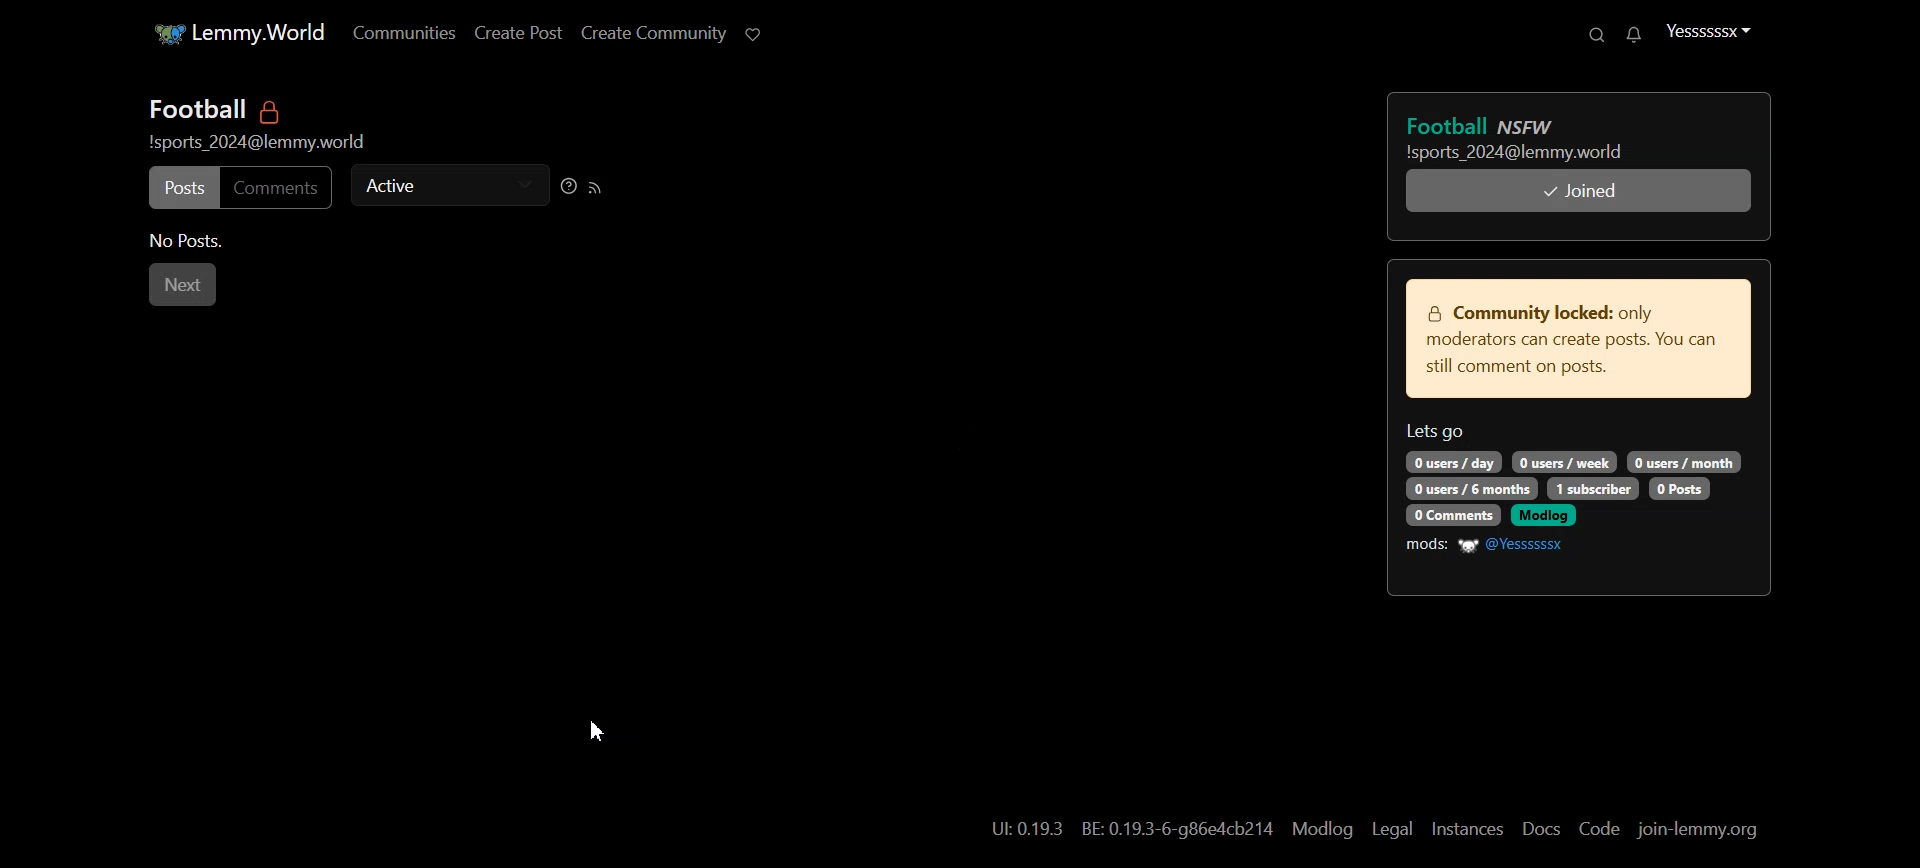 The width and height of the screenshot is (1920, 868). Describe the element at coordinates (1122, 828) in the screenshot. I see `Text` at that location.